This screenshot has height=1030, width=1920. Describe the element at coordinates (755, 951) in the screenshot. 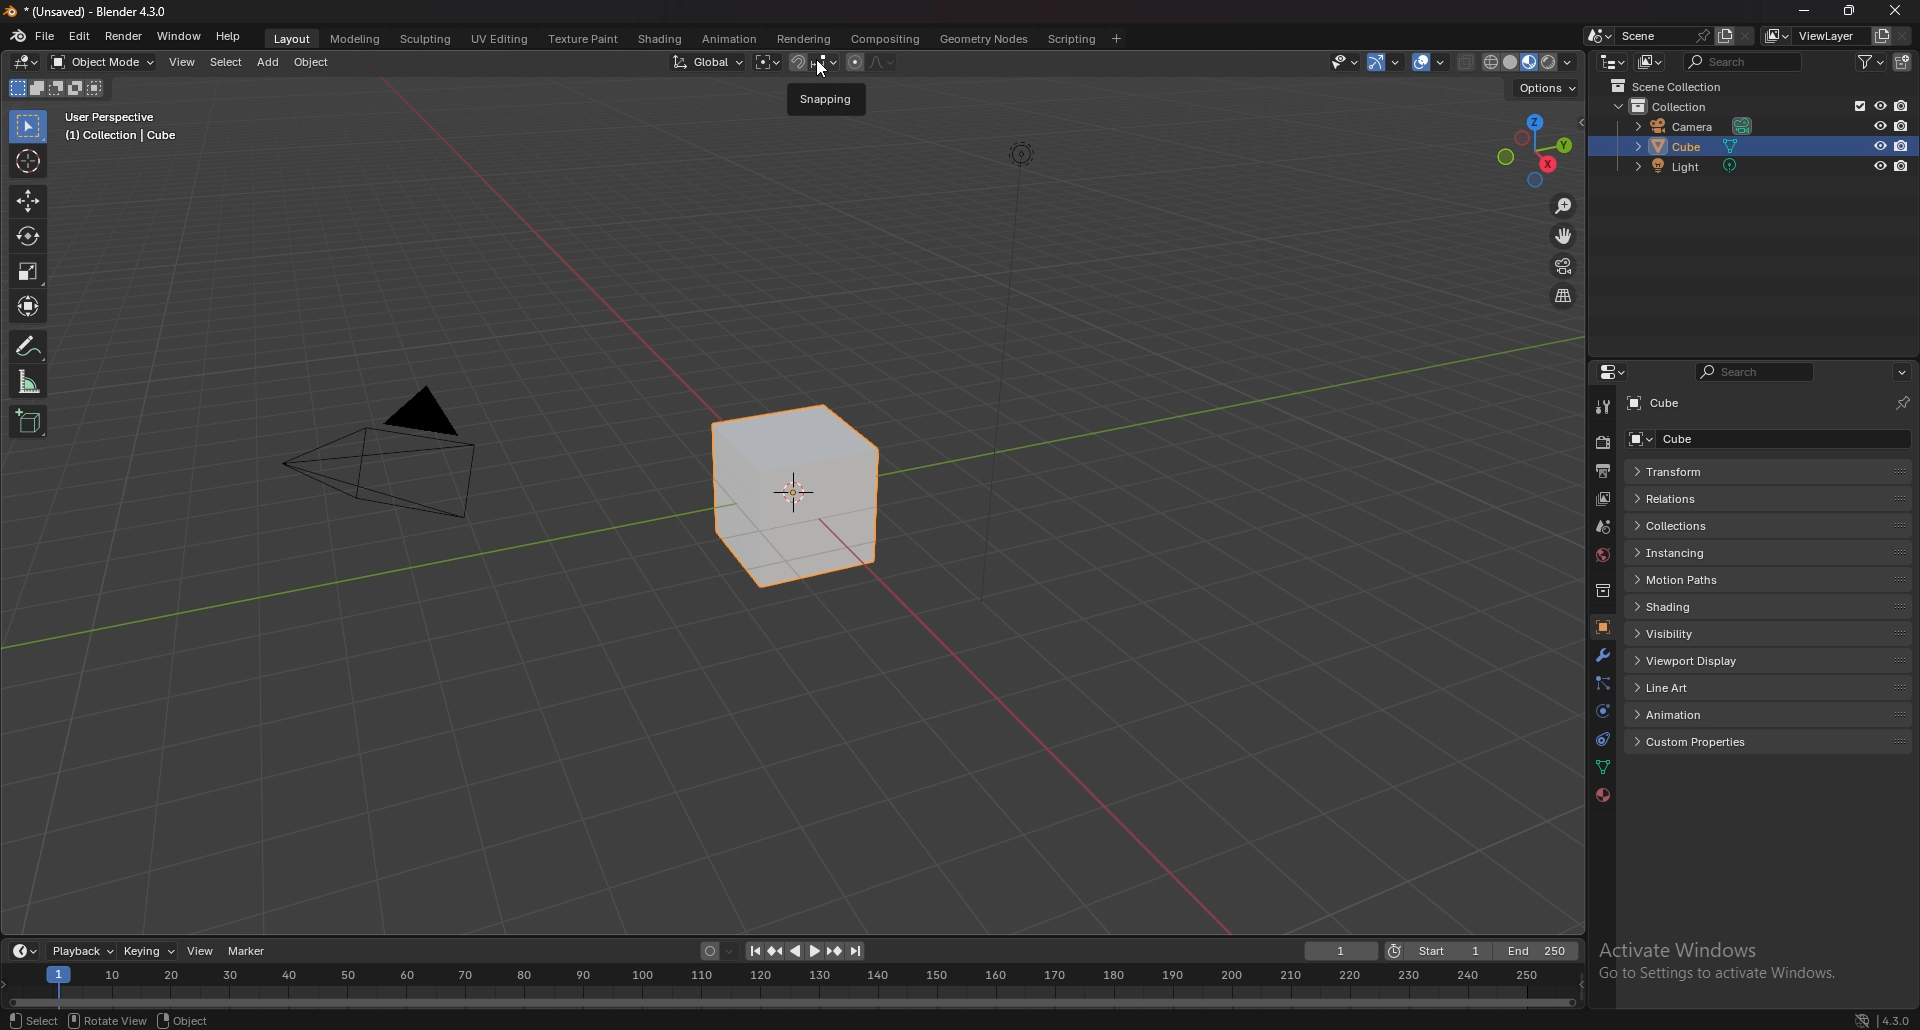

I see `jump to first frame` at that location.